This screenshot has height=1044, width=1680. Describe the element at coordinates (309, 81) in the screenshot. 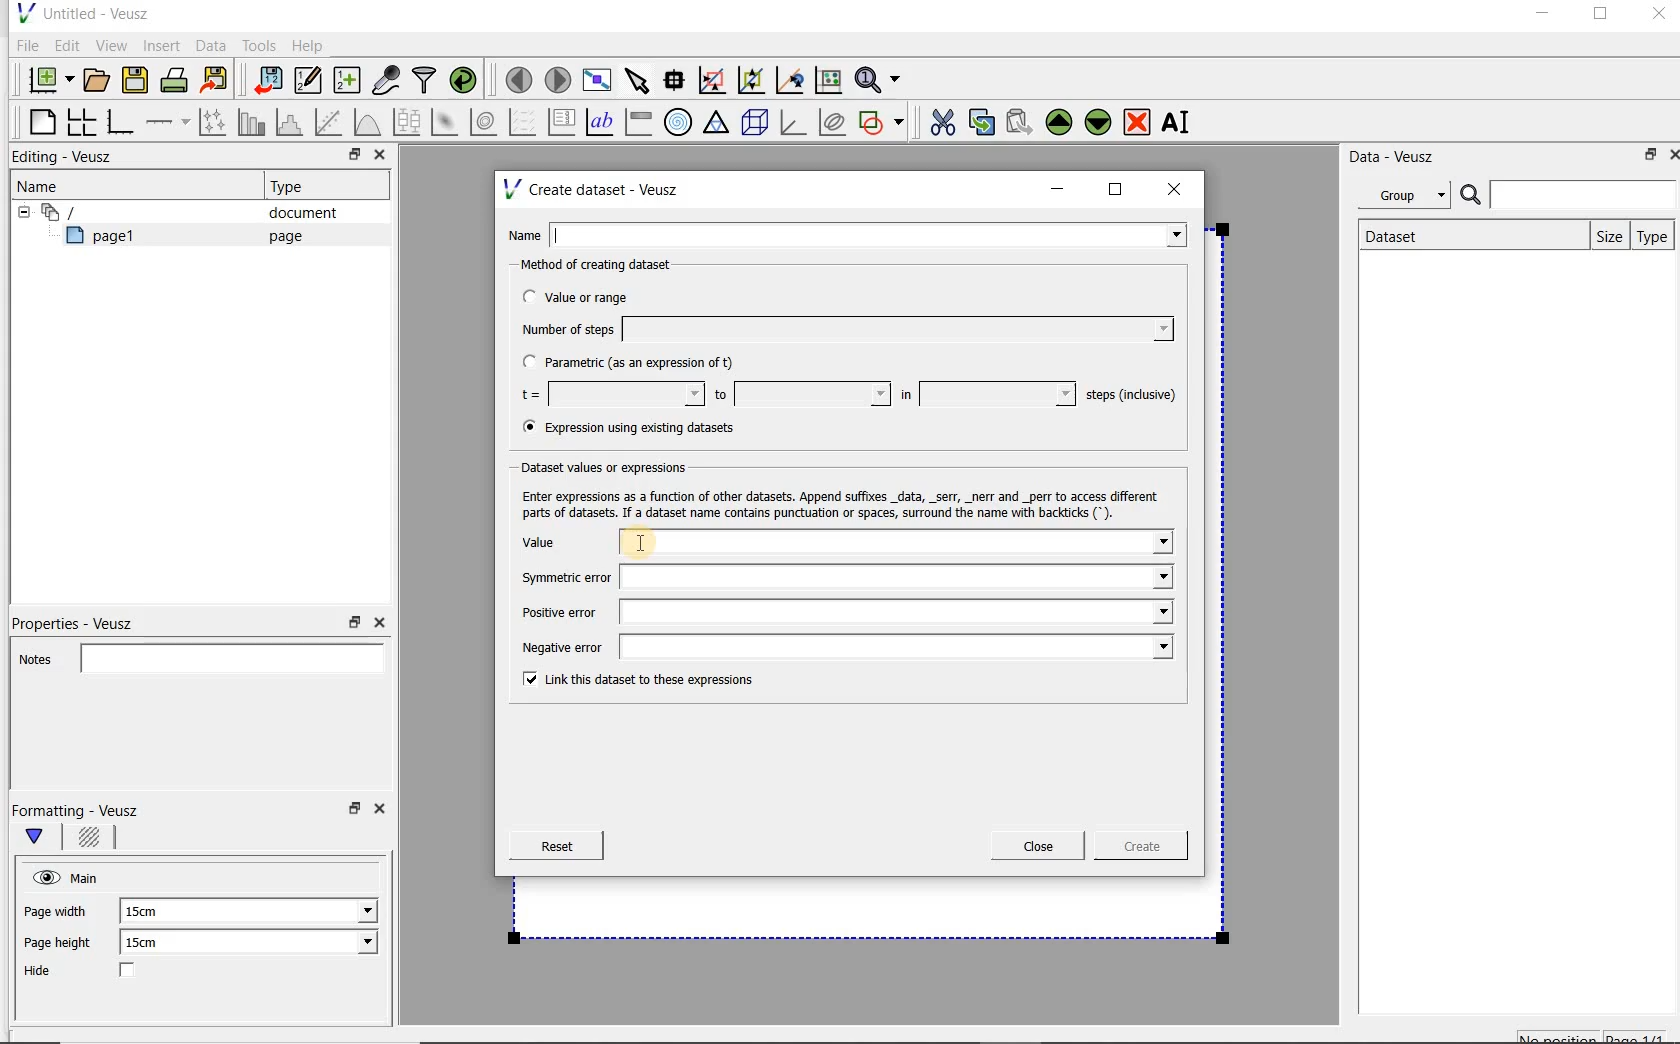

I see `Edit and enter new datasets` at that location.